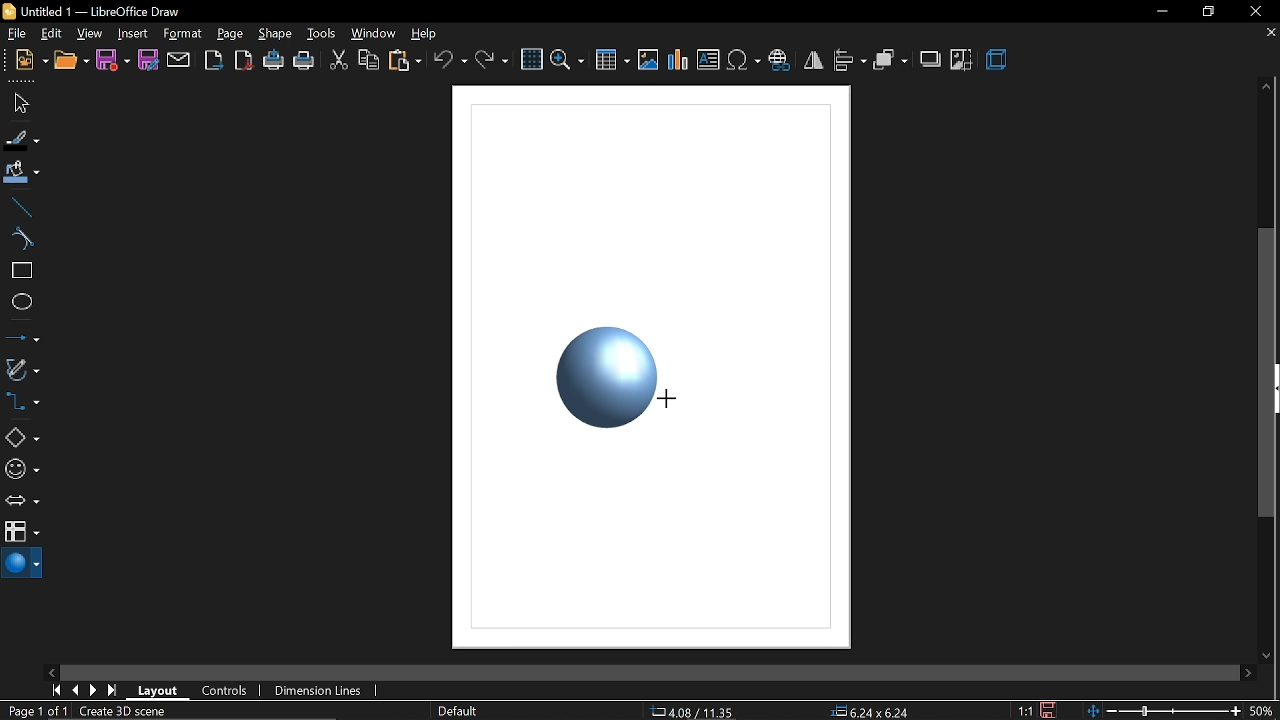  I want to click on Vertical scrollbar, so click(1270, 374).